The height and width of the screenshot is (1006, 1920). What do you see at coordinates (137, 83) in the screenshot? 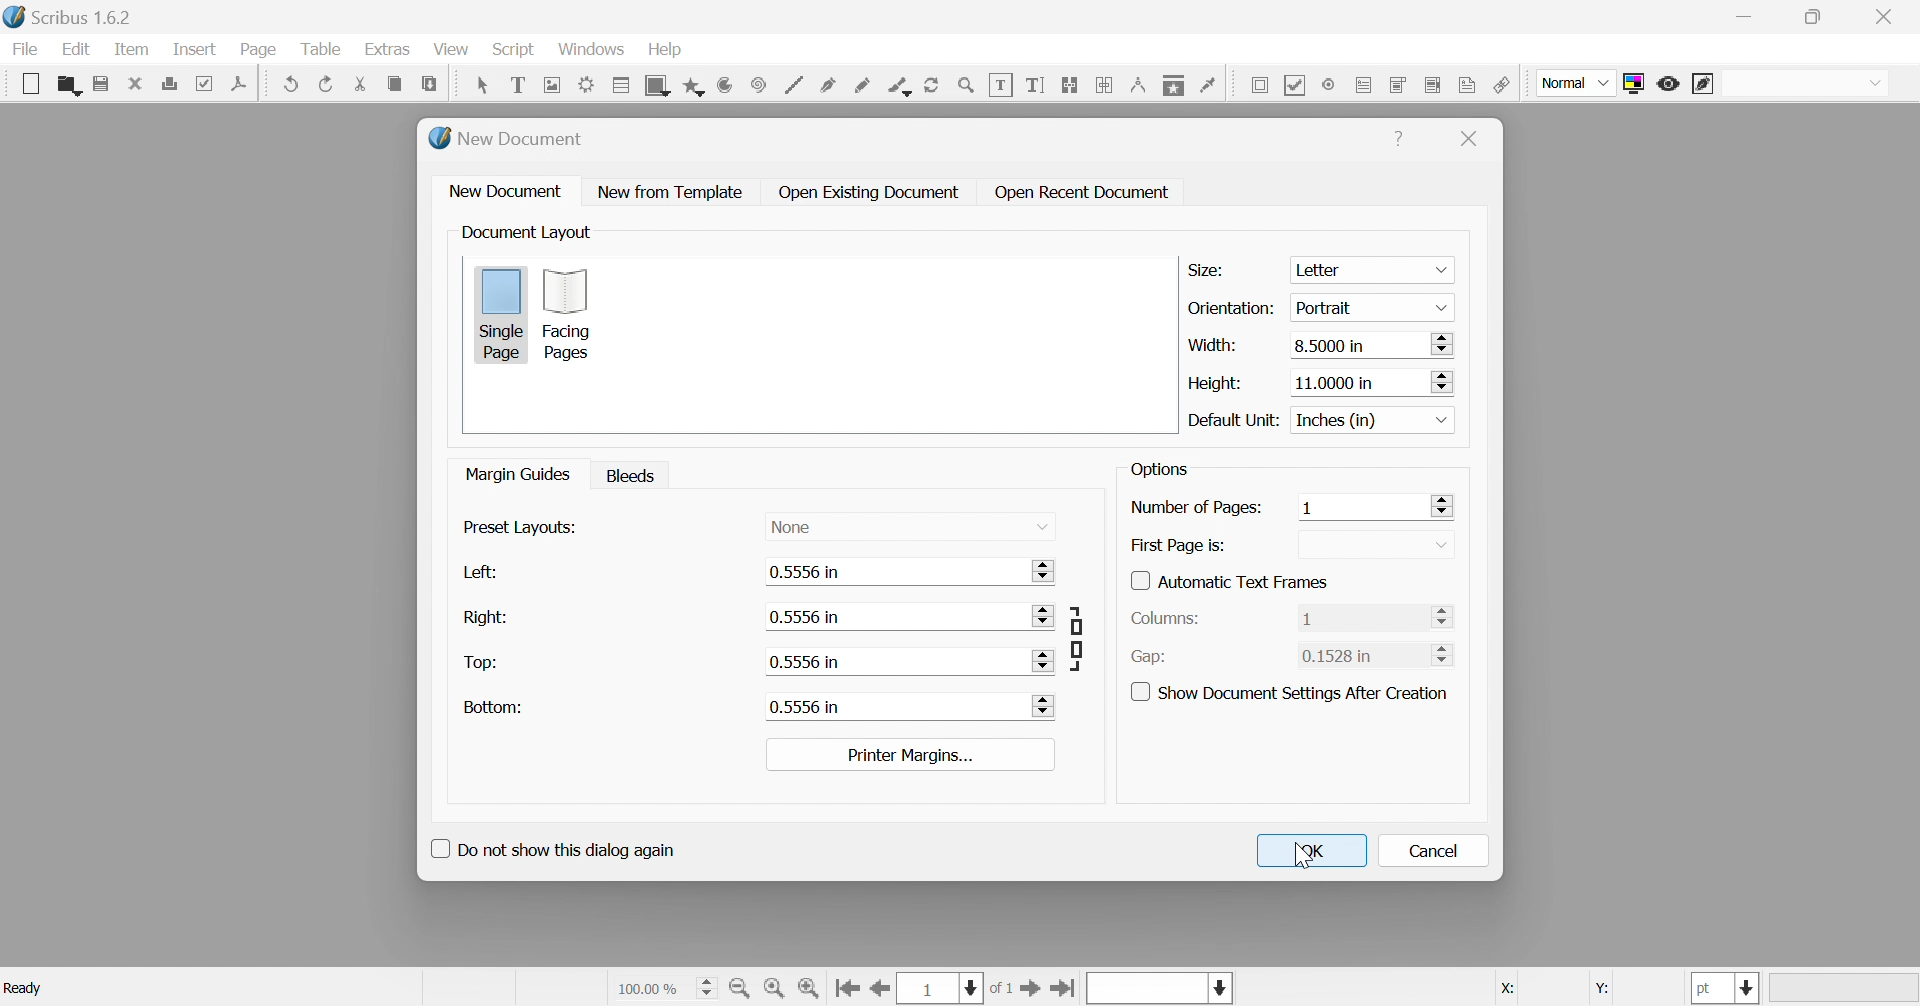
I see `close` at bounding box center [137, 83].